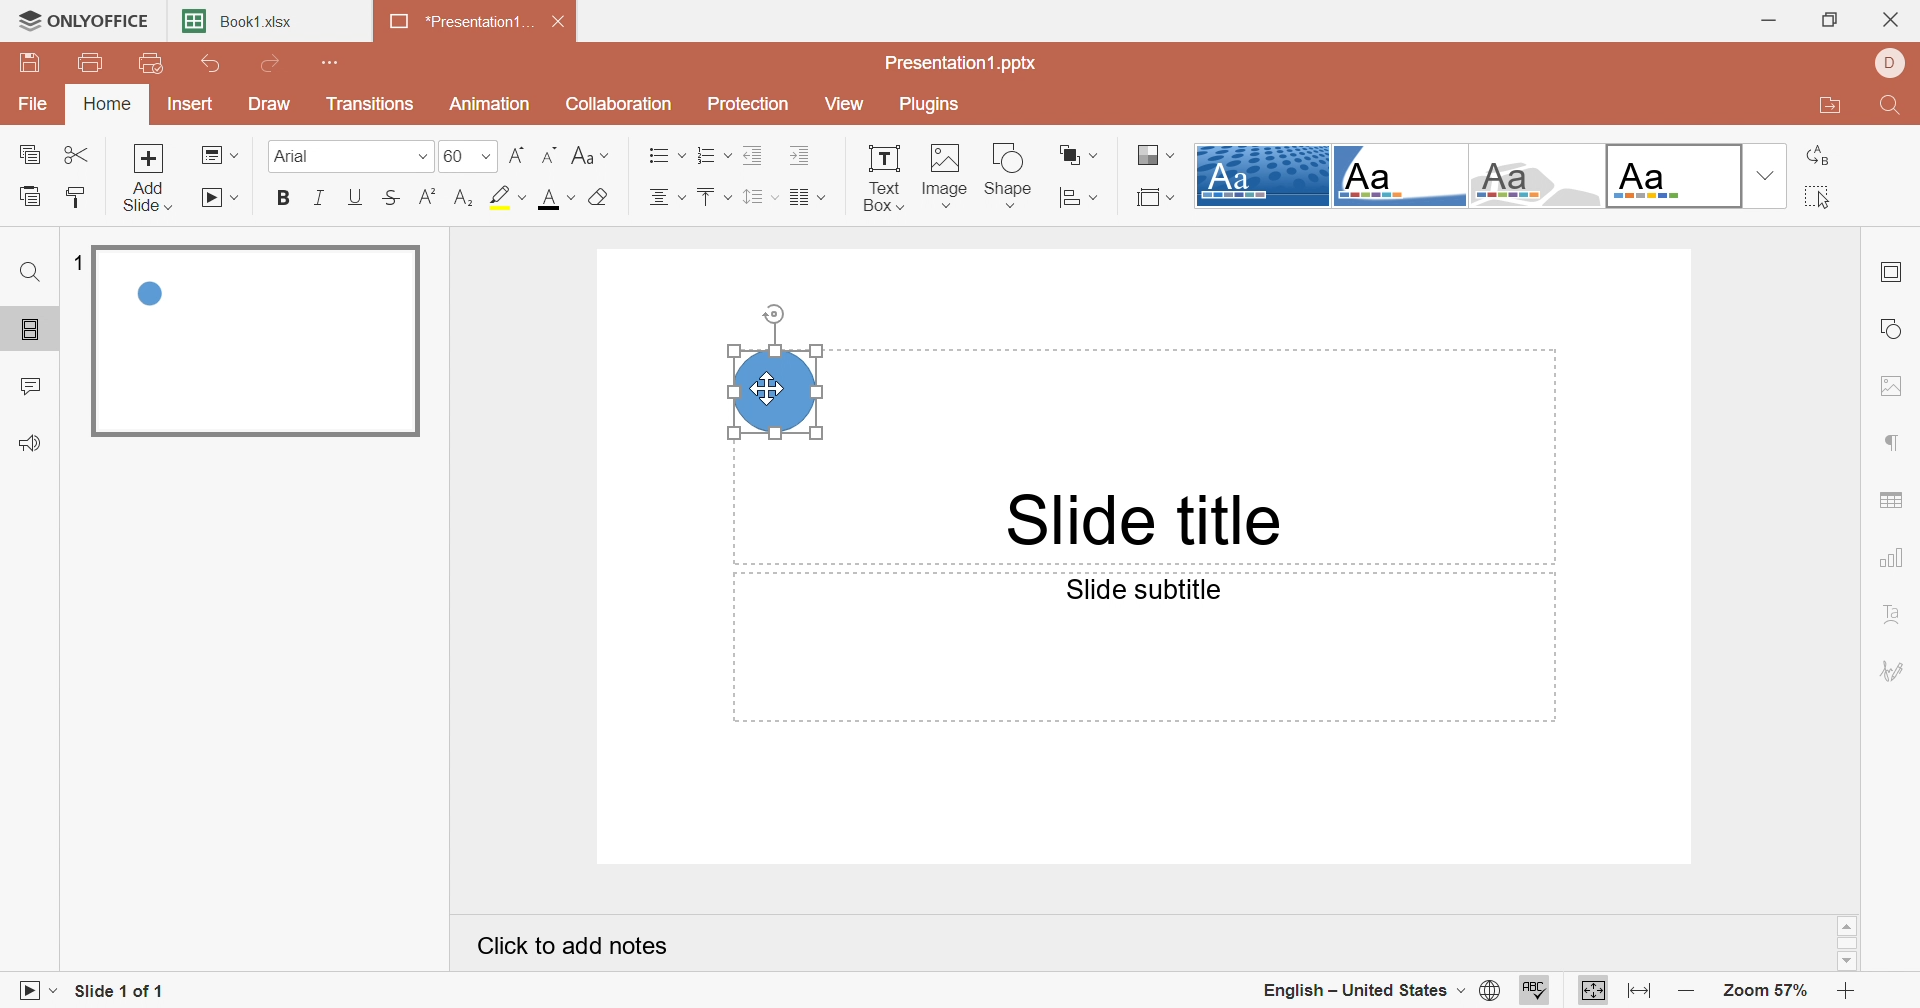 The height and width of the screenshot is (1008, 1920). I want to click on Decrement font size, so click(553, 154).